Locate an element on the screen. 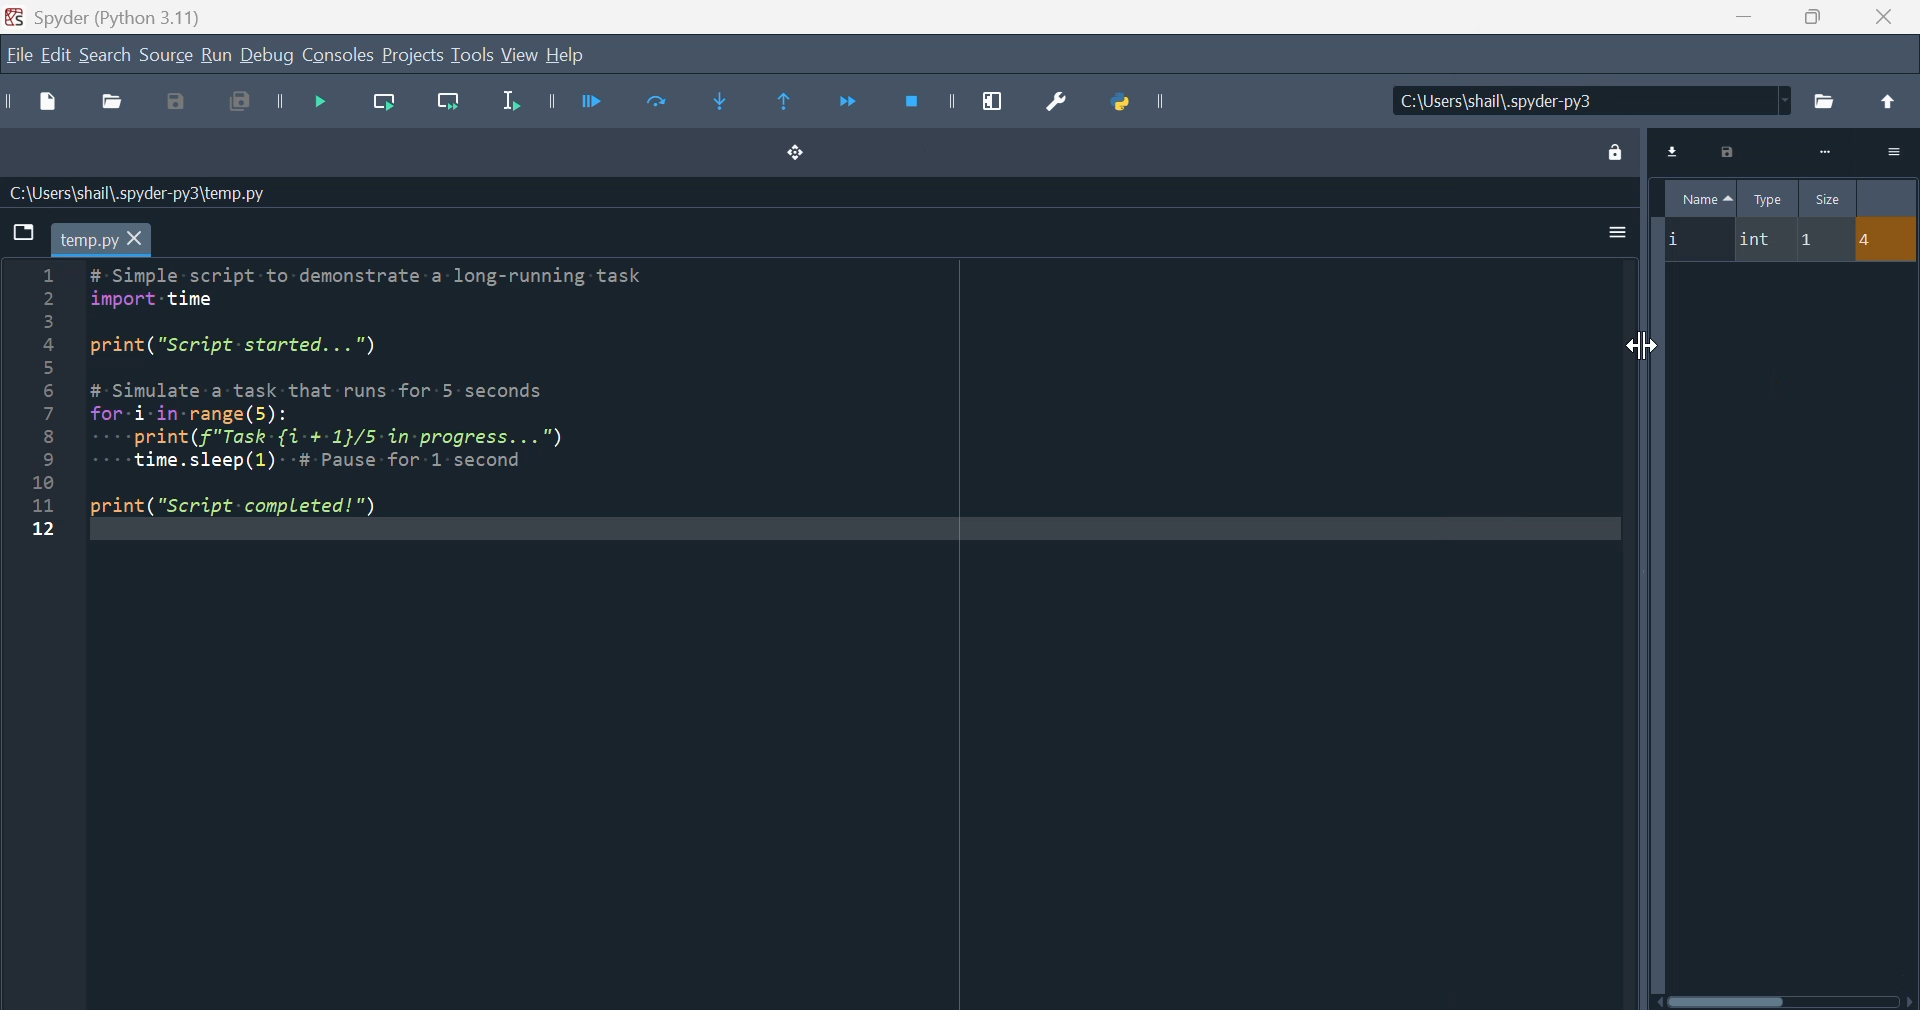 Image resolution: width=1920 pixels, height=1010 pixels. Search is located at coordinates (106, 57).